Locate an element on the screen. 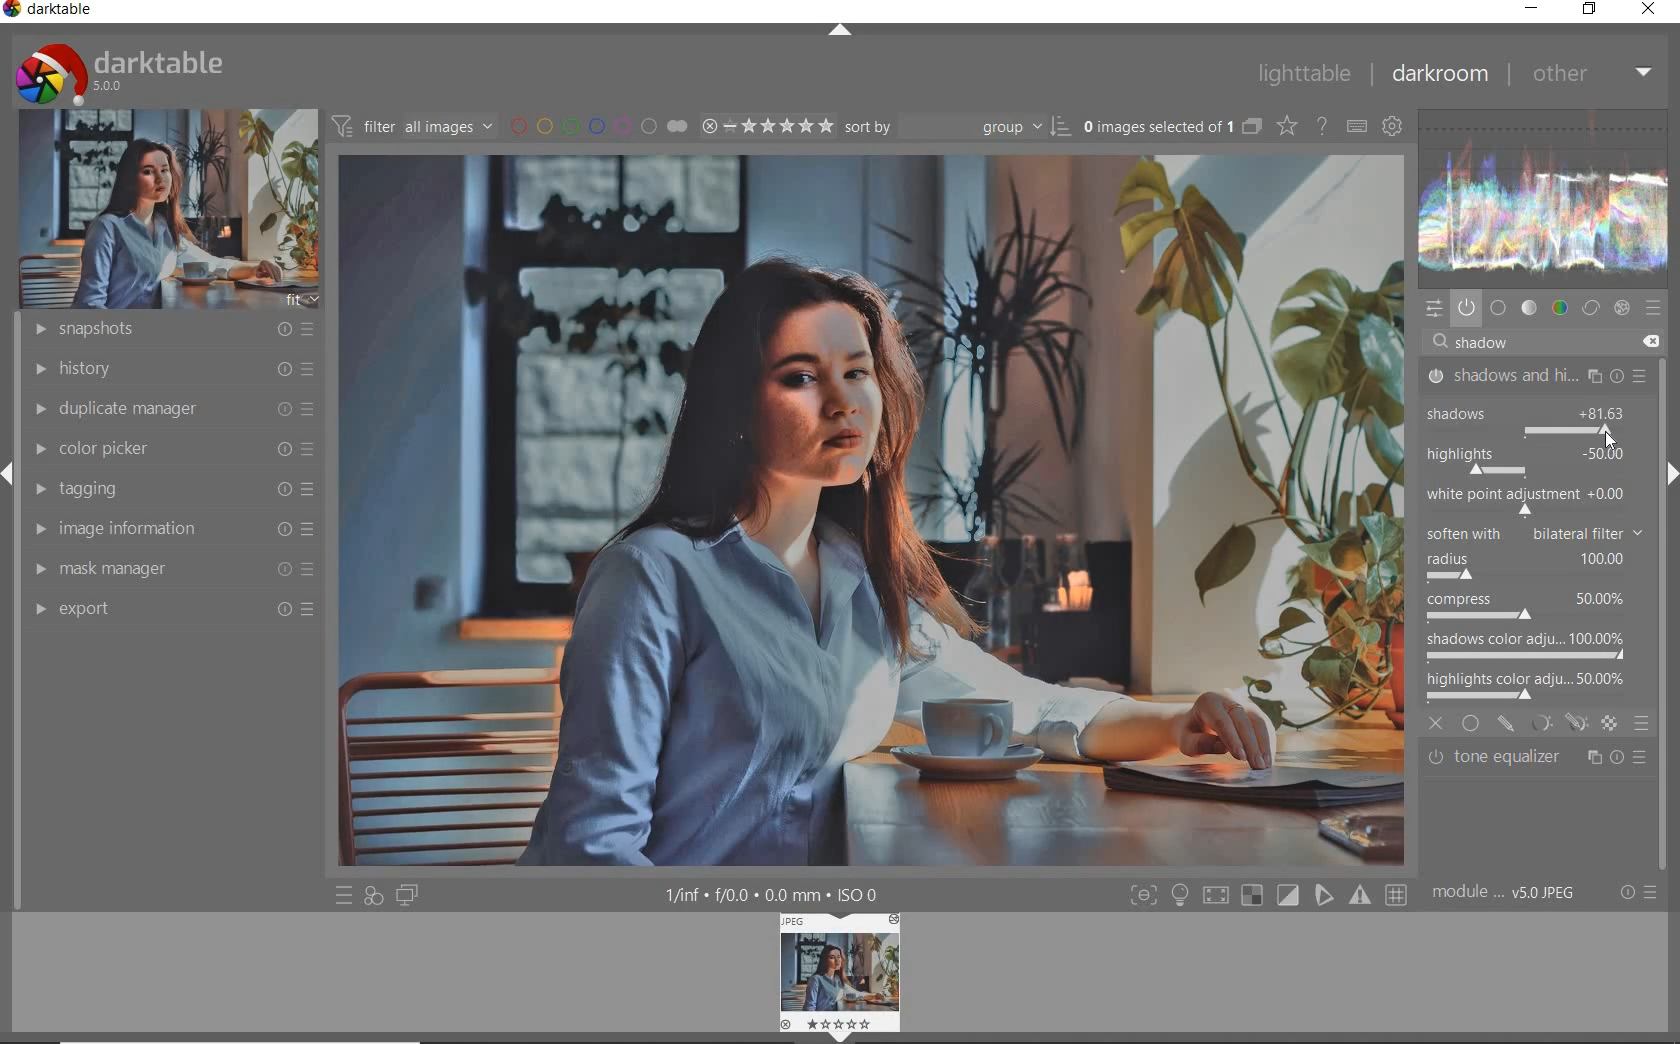 This screenshot has height=1044, width=1680. shadows & highlights is located at coordinates (1538, 375).